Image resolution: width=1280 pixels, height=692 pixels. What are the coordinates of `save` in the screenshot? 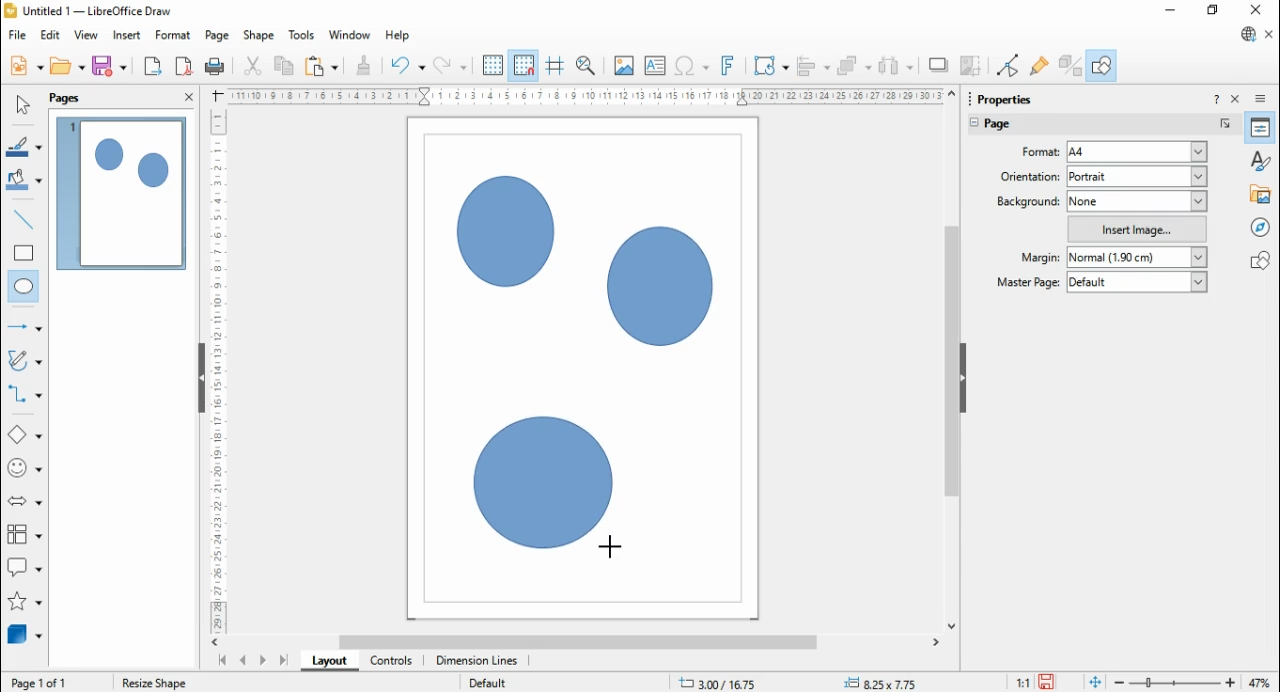 It's located at (109, 66).